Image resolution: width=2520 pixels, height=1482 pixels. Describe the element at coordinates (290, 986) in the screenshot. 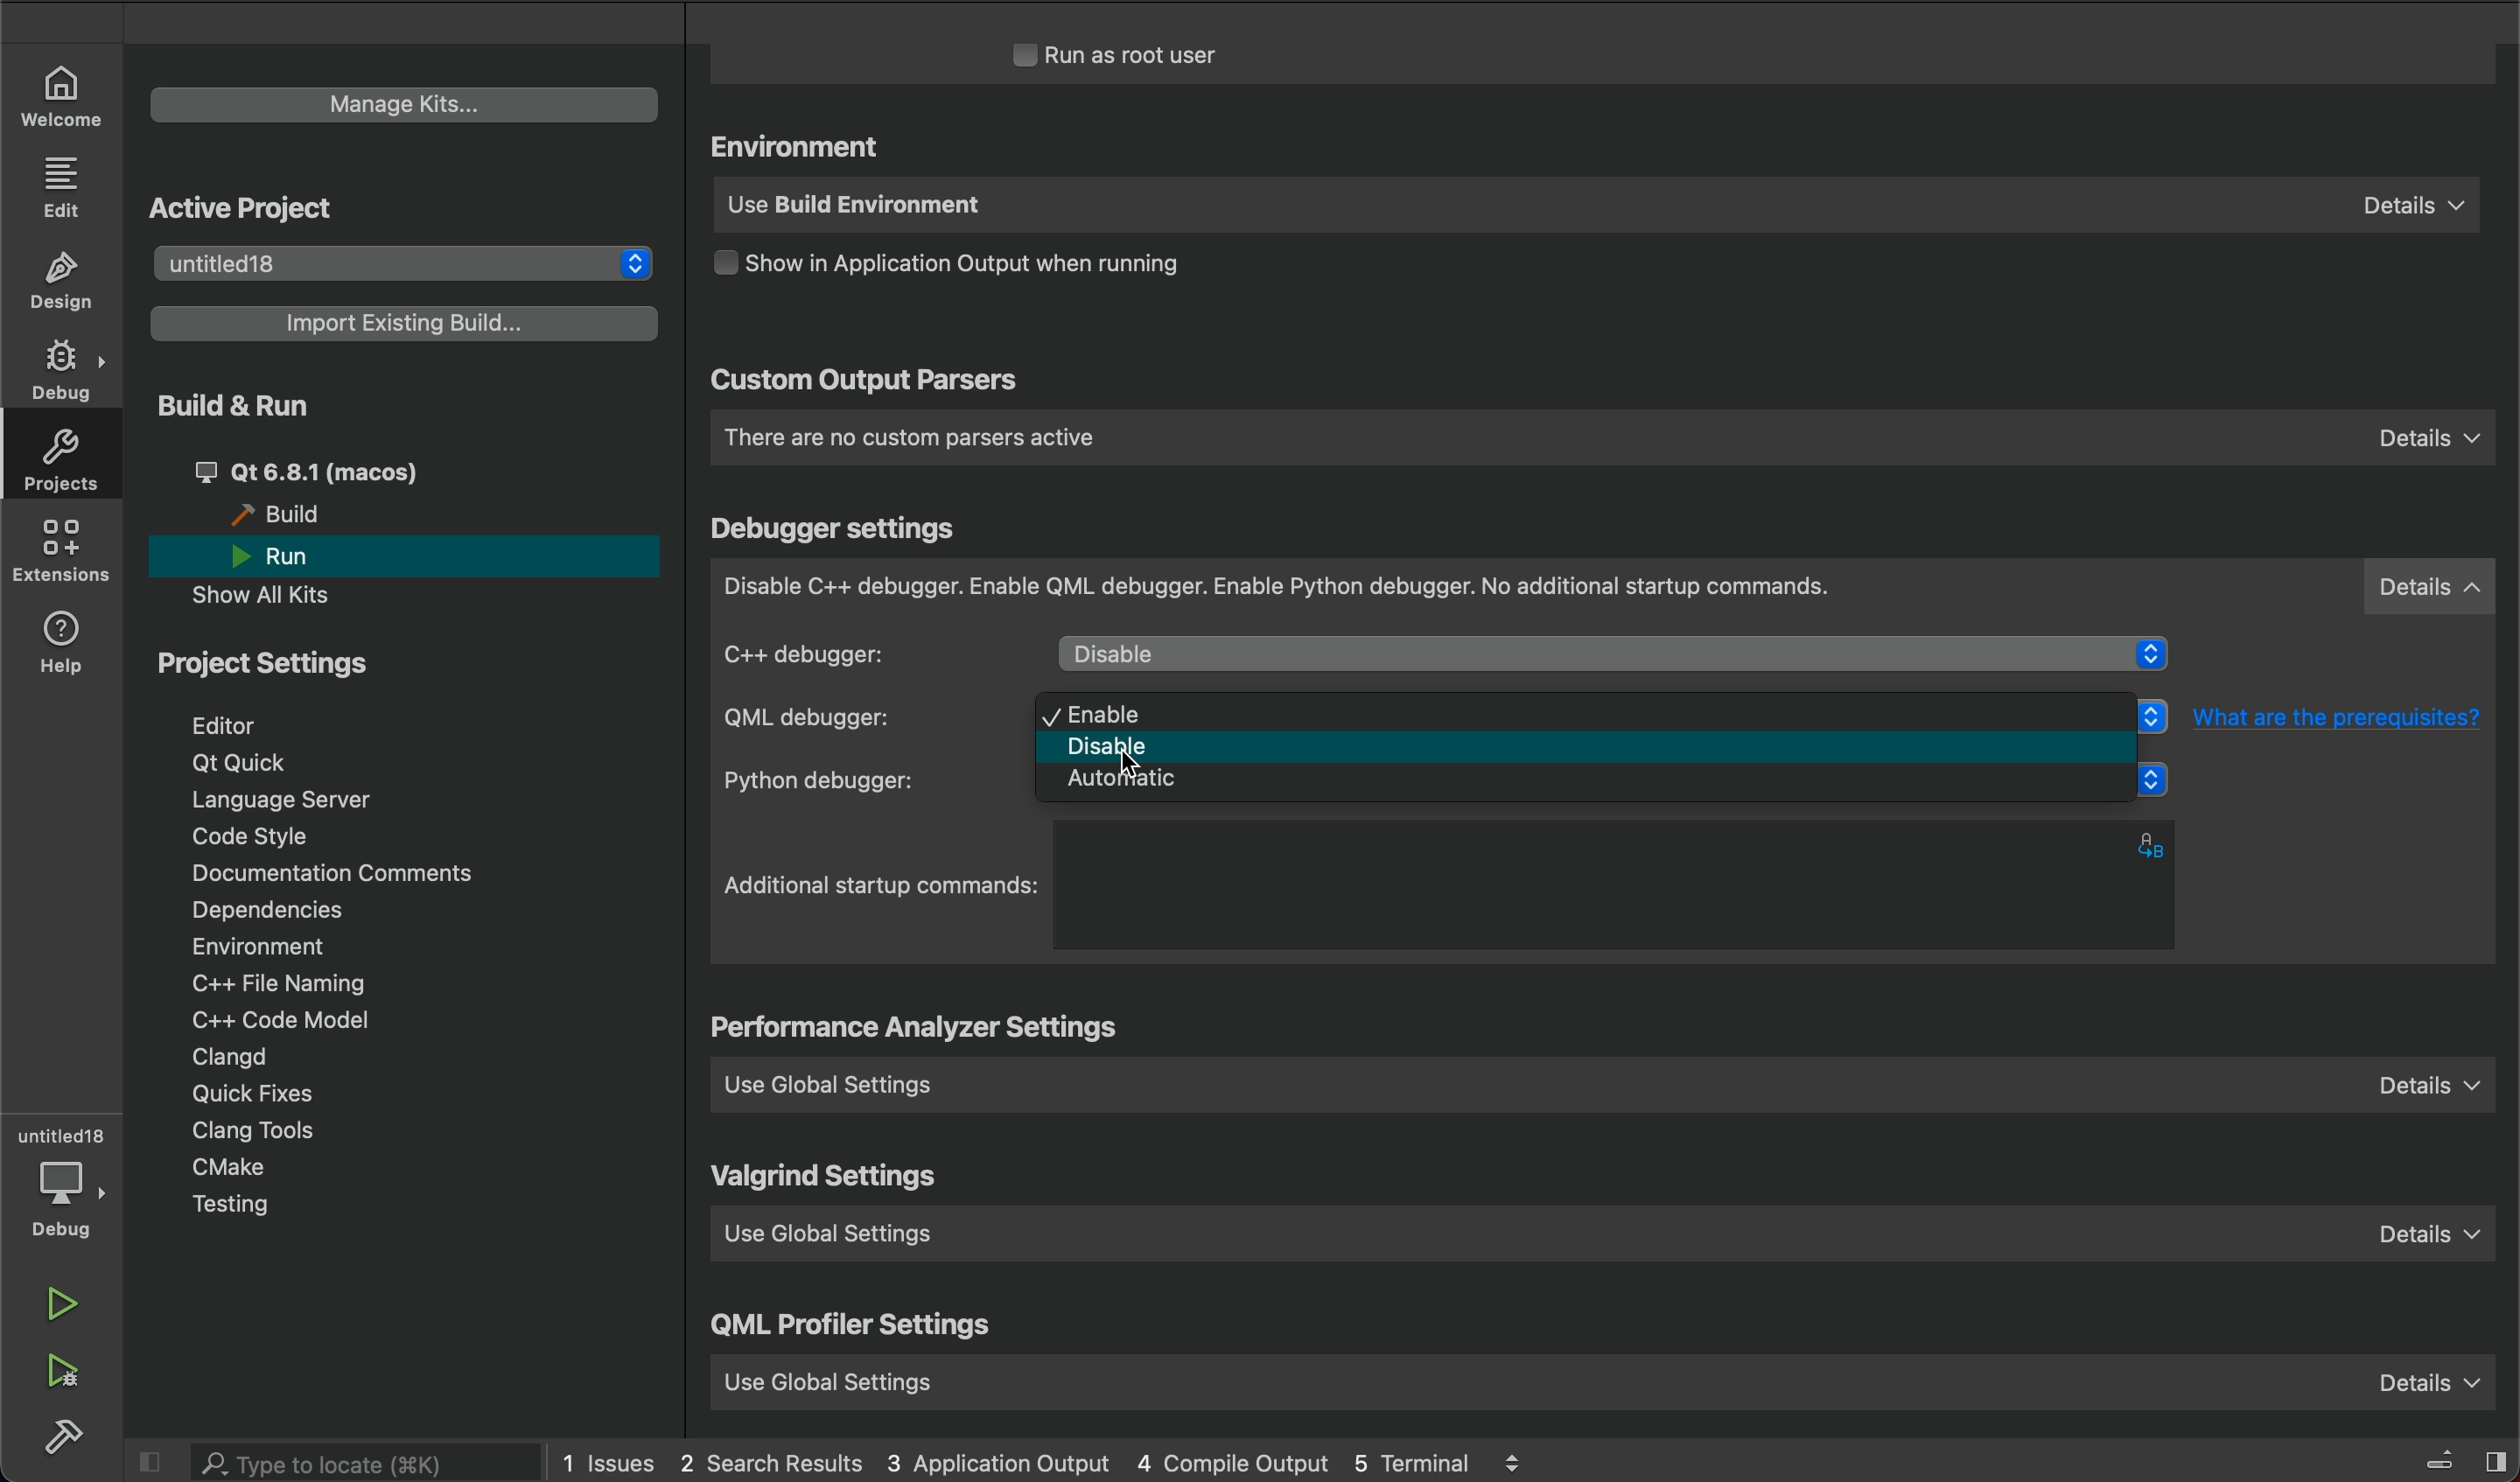

I see `file naming` at that location.